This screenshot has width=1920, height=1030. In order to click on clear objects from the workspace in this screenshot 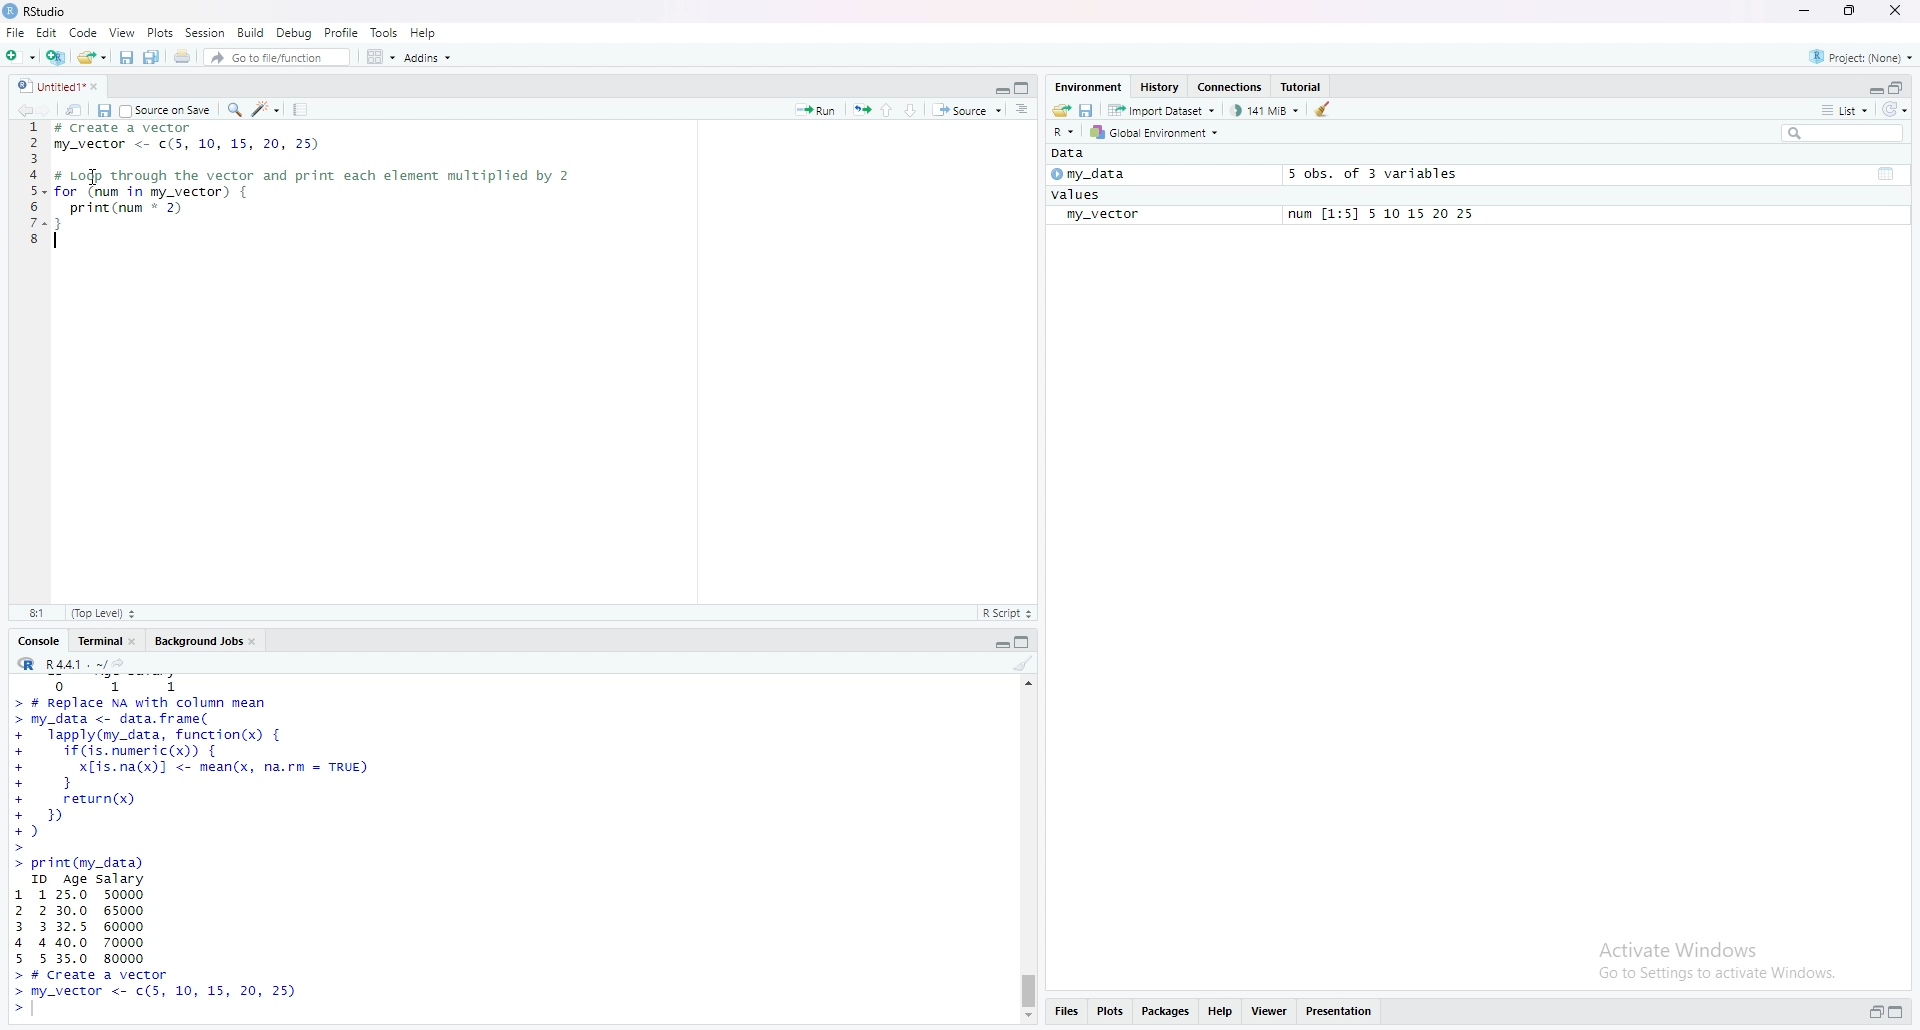, I will do `click(1325, 111)`.